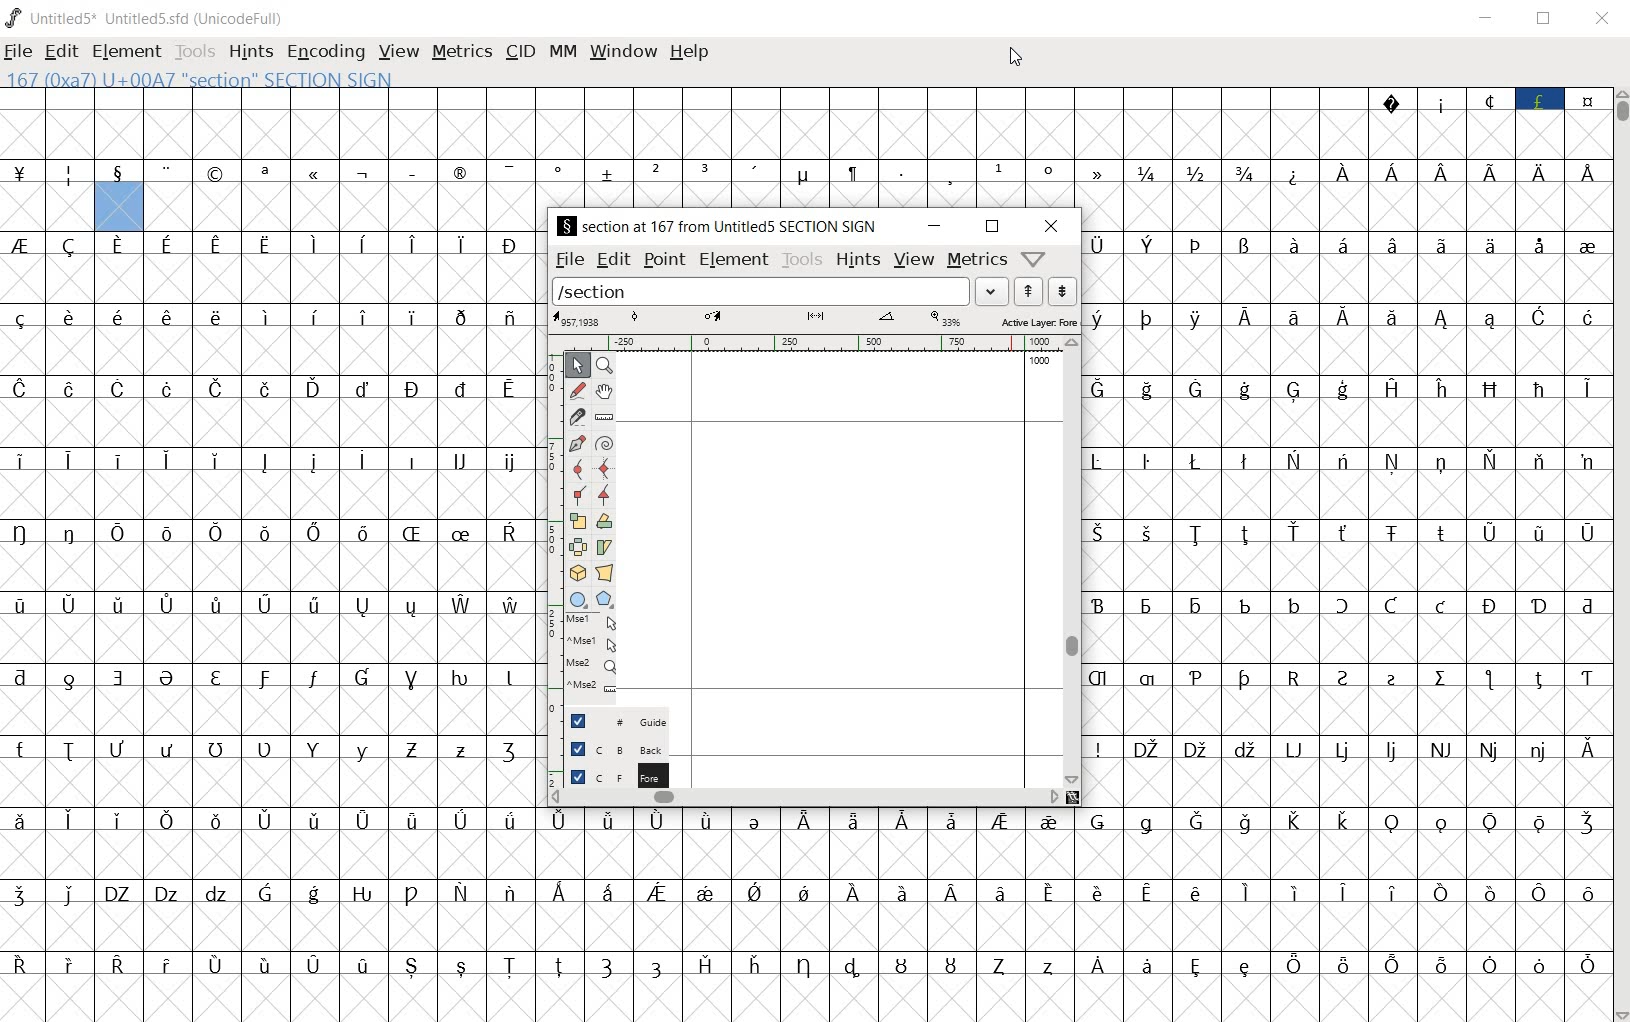  I want to click on empty cells, so click(1349, 426).